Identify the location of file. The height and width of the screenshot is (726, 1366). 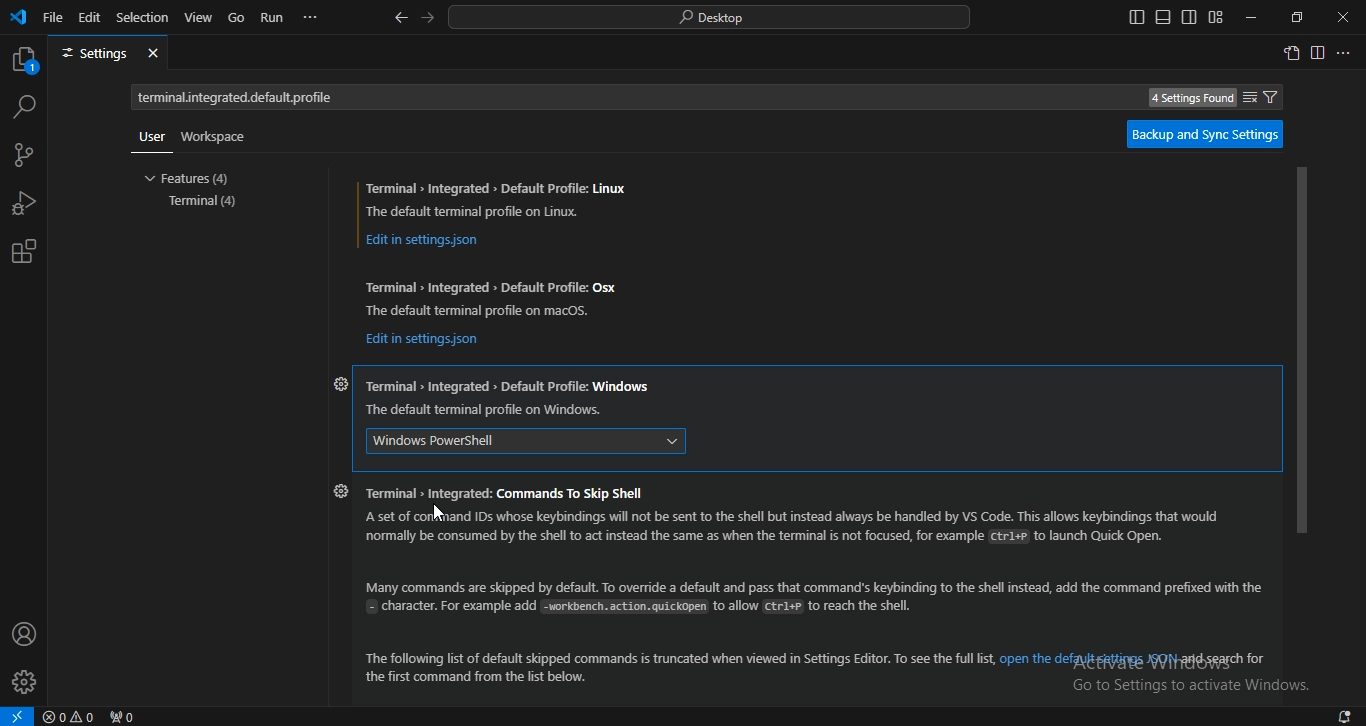
(54, 21).